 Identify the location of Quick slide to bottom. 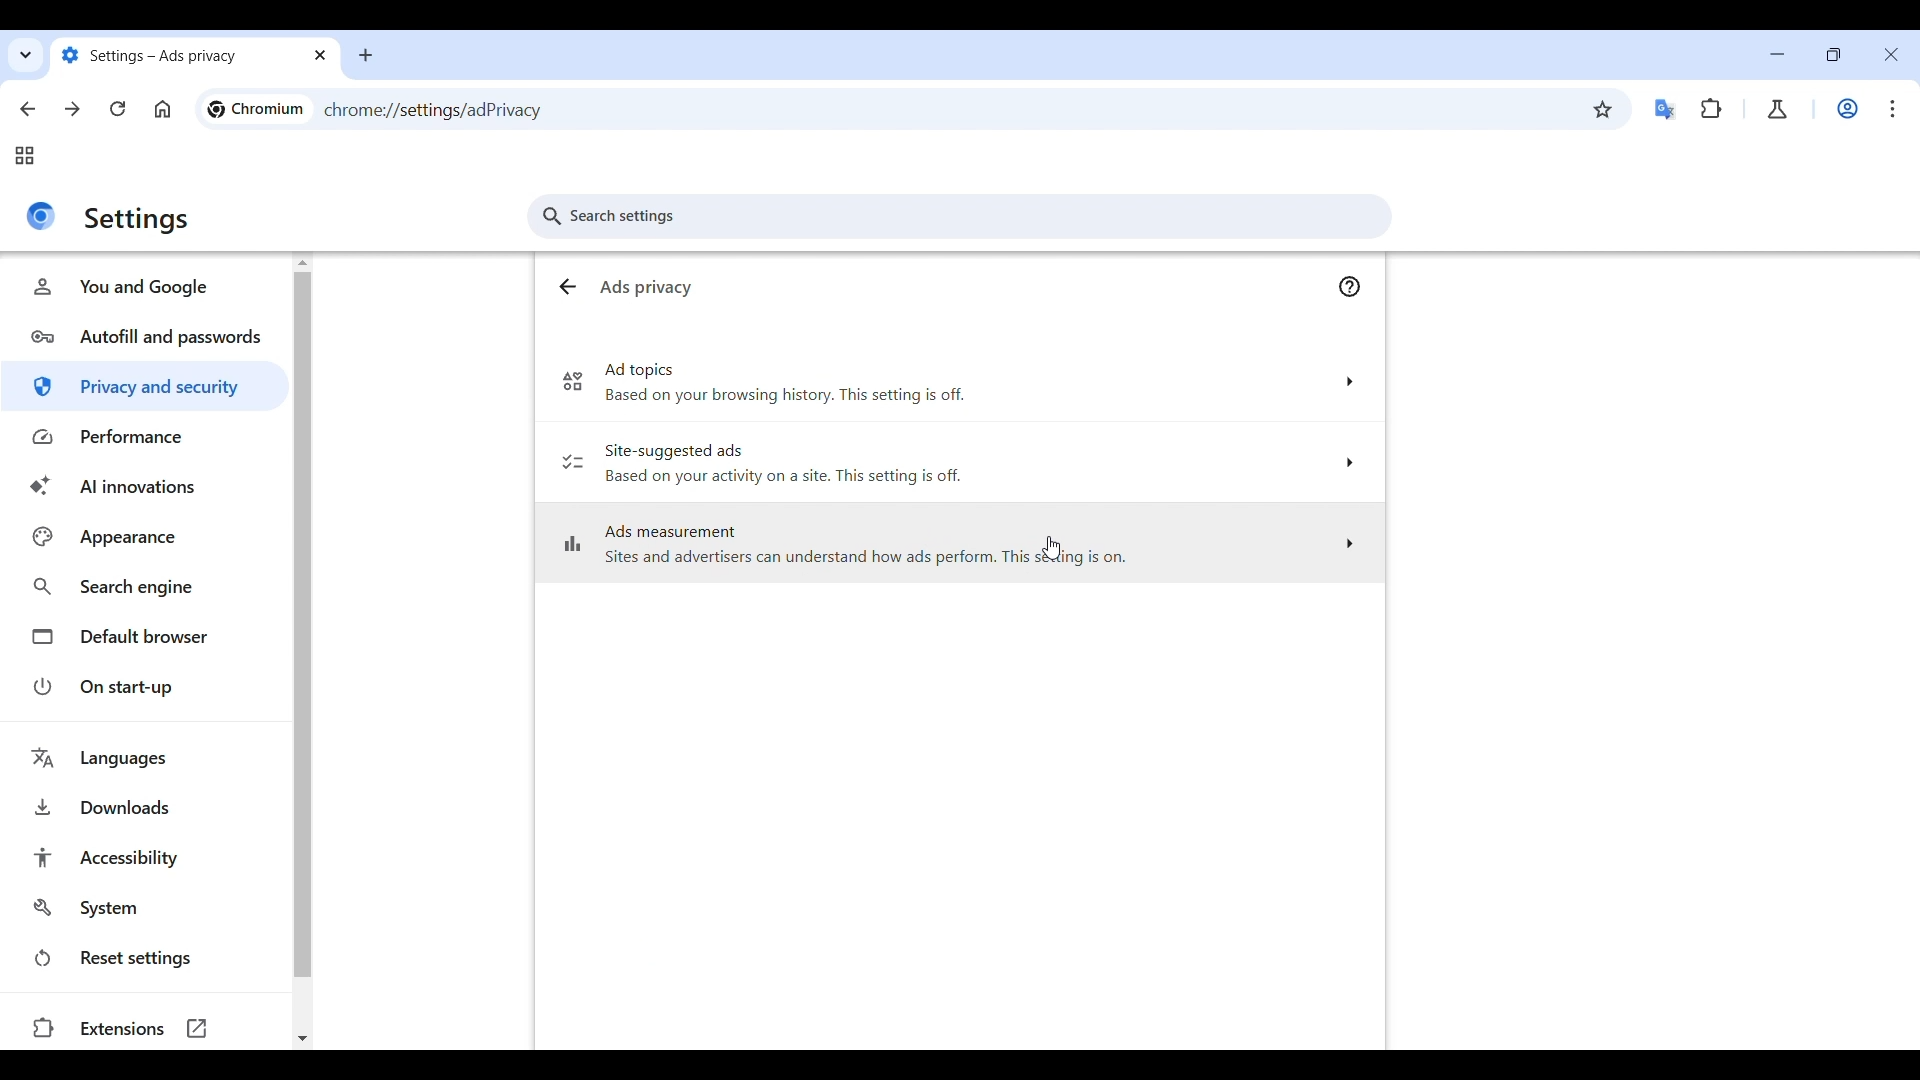
(302, 1039).